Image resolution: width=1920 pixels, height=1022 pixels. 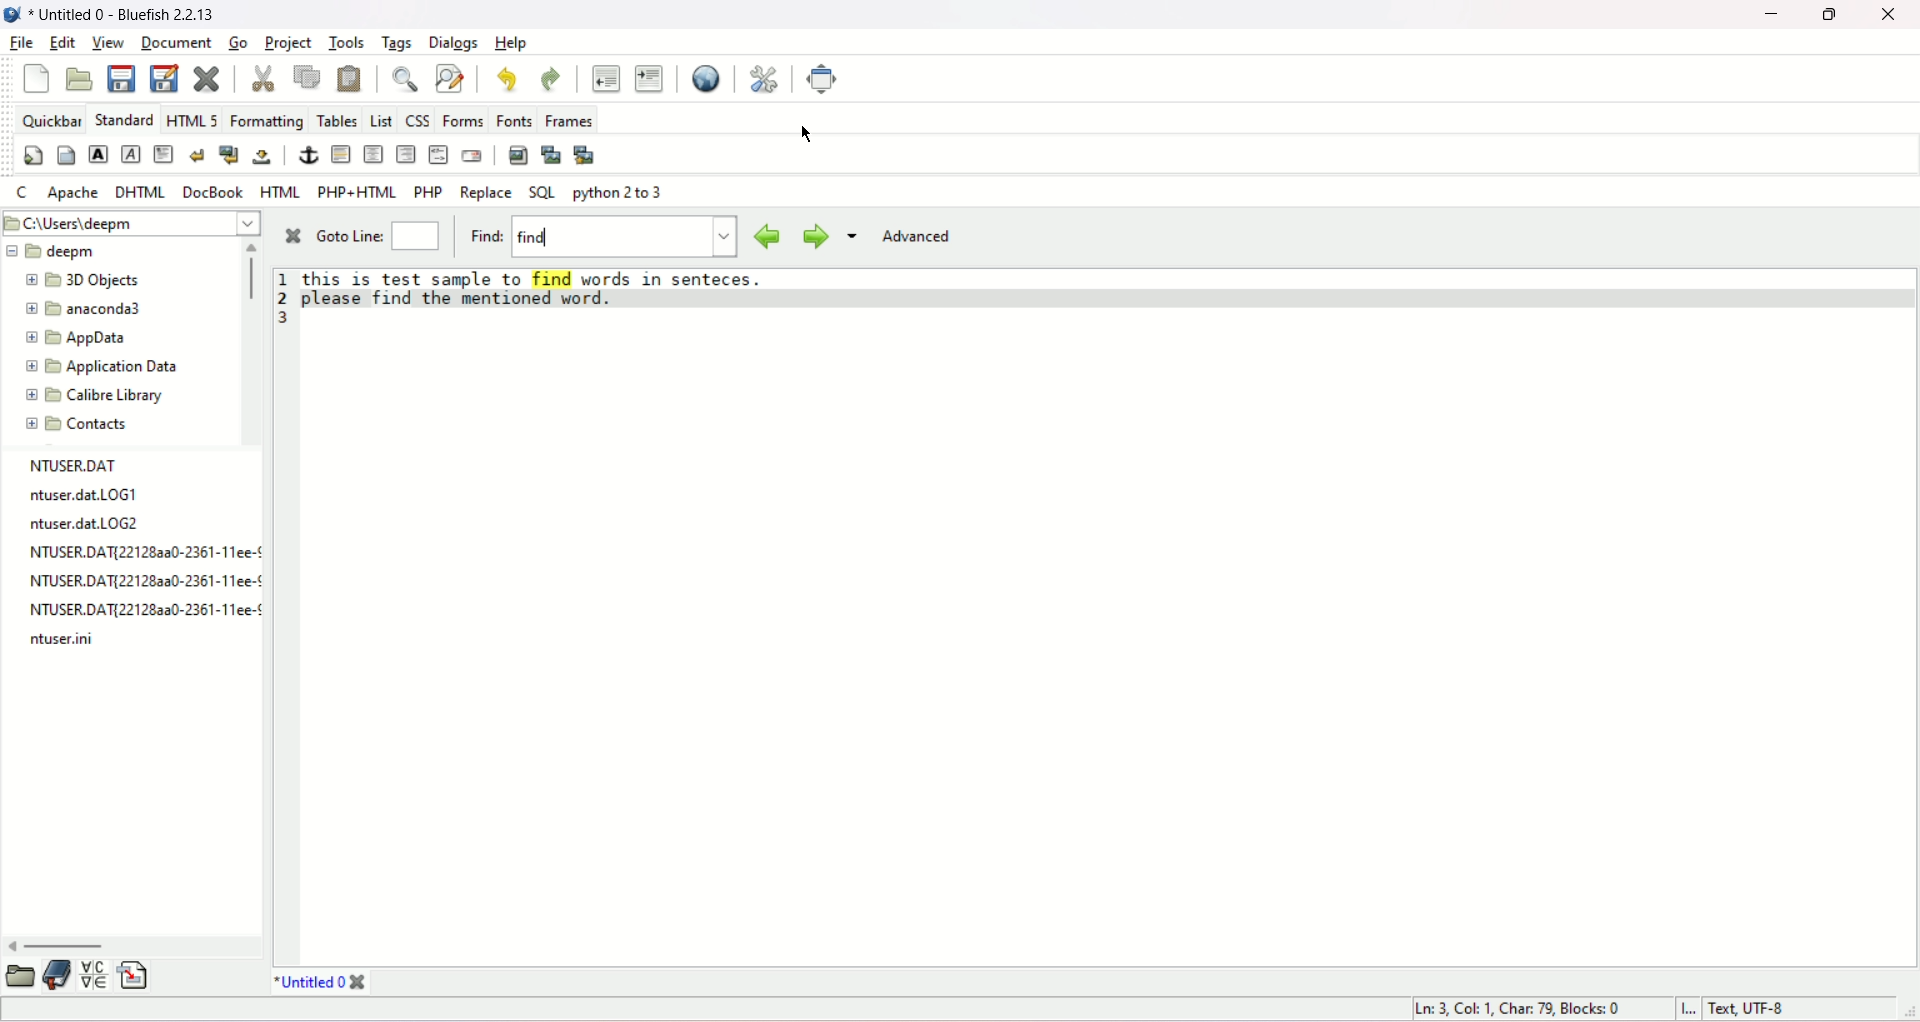 What do you see at coordinates (1519, 1005) in the screenshot?
I see `Ln: 3, Cok: 1, Char: 79, Blocks: 0` at bounding box center [1519, 1005].